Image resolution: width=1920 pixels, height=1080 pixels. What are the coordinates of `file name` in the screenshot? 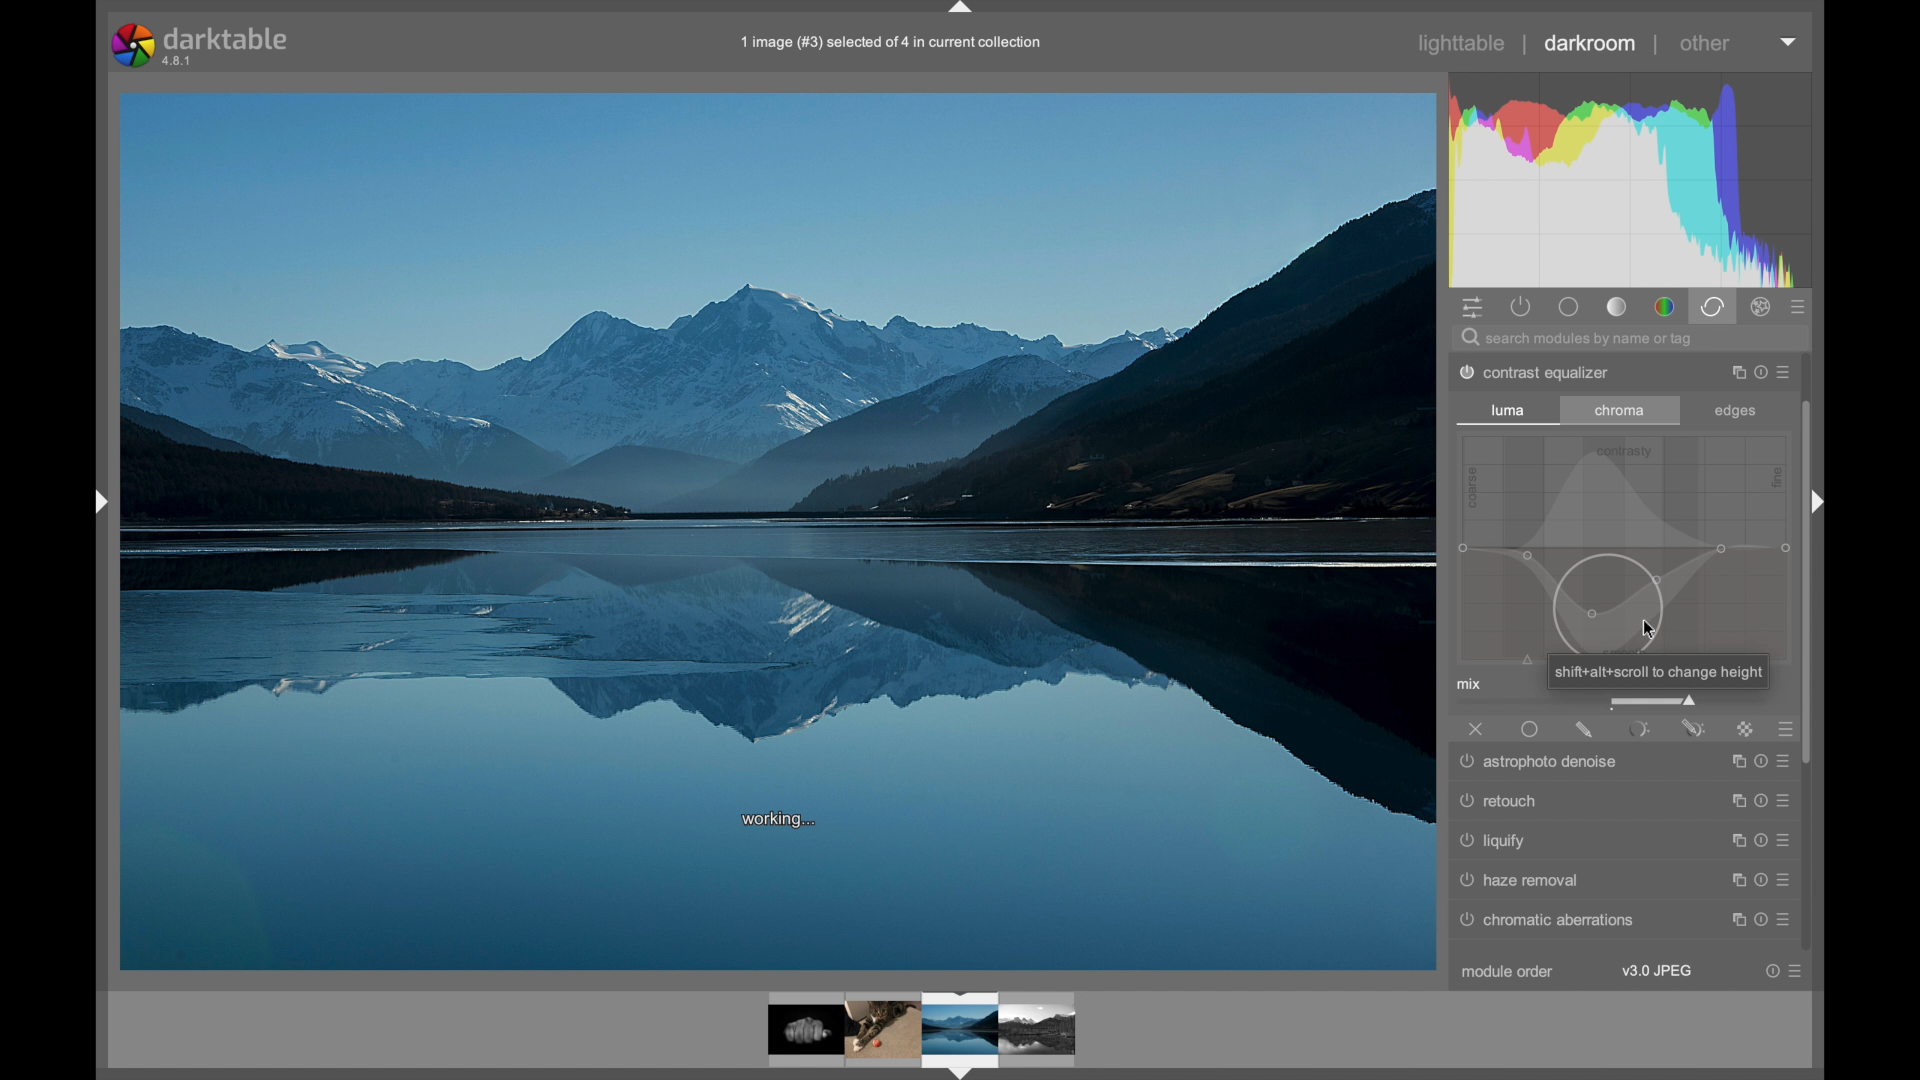 It's located at (888, 43).